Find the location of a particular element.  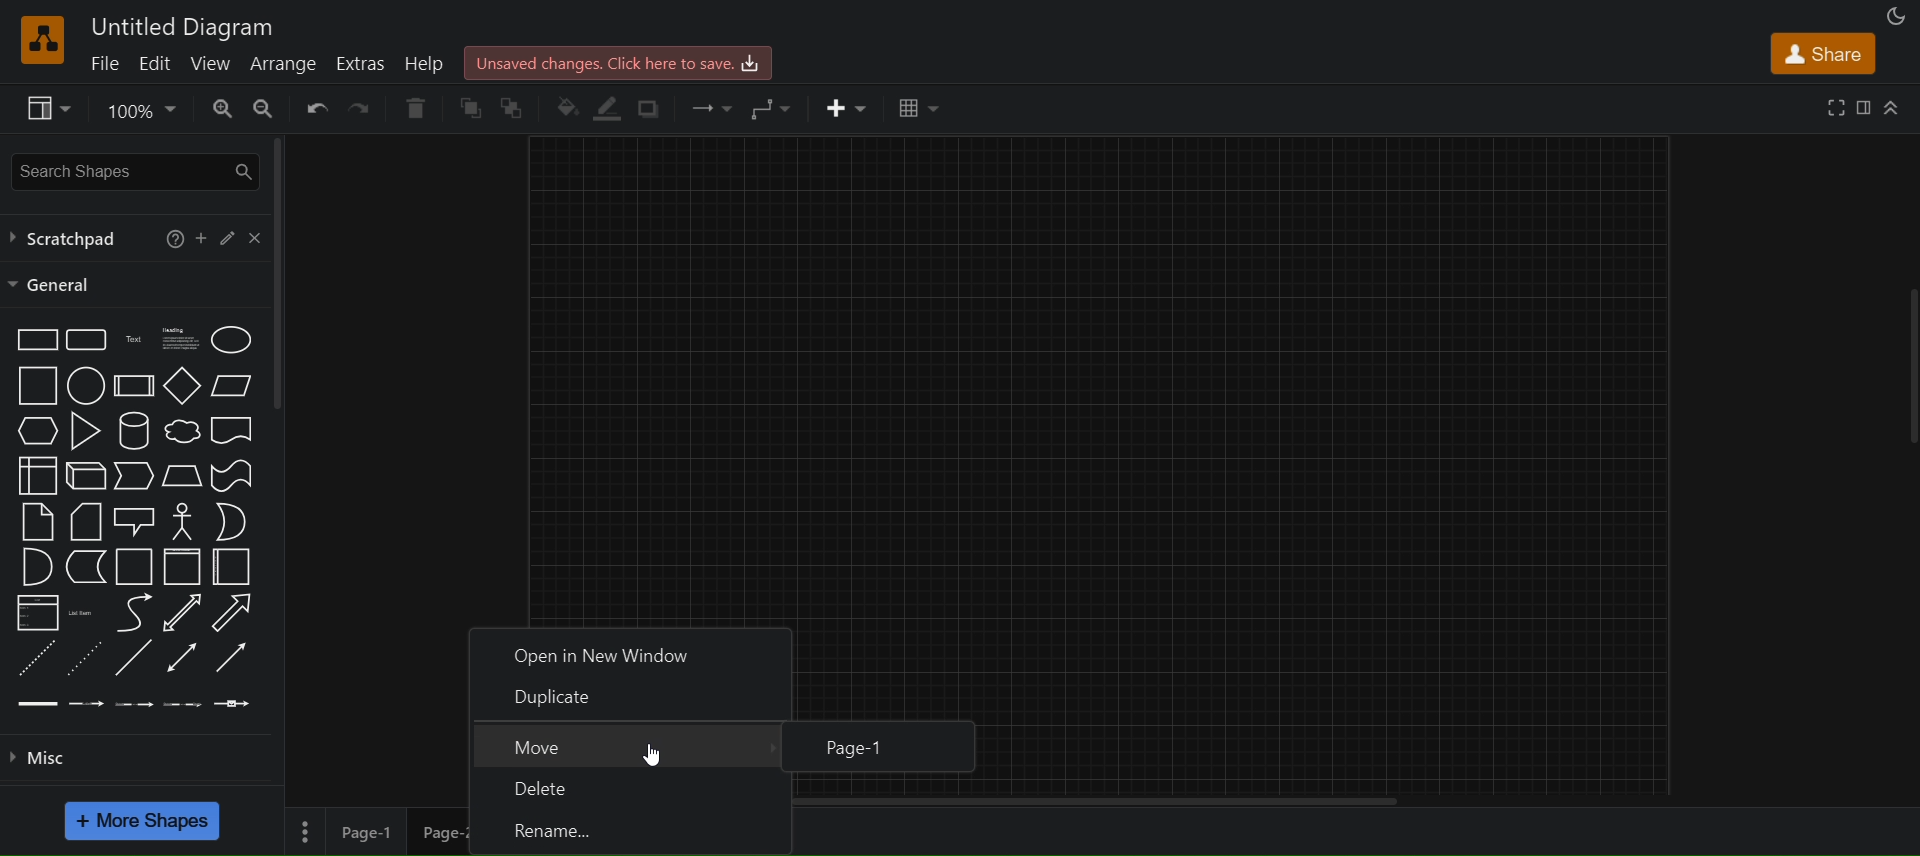

full screen is located at coordinates (1838, 106).